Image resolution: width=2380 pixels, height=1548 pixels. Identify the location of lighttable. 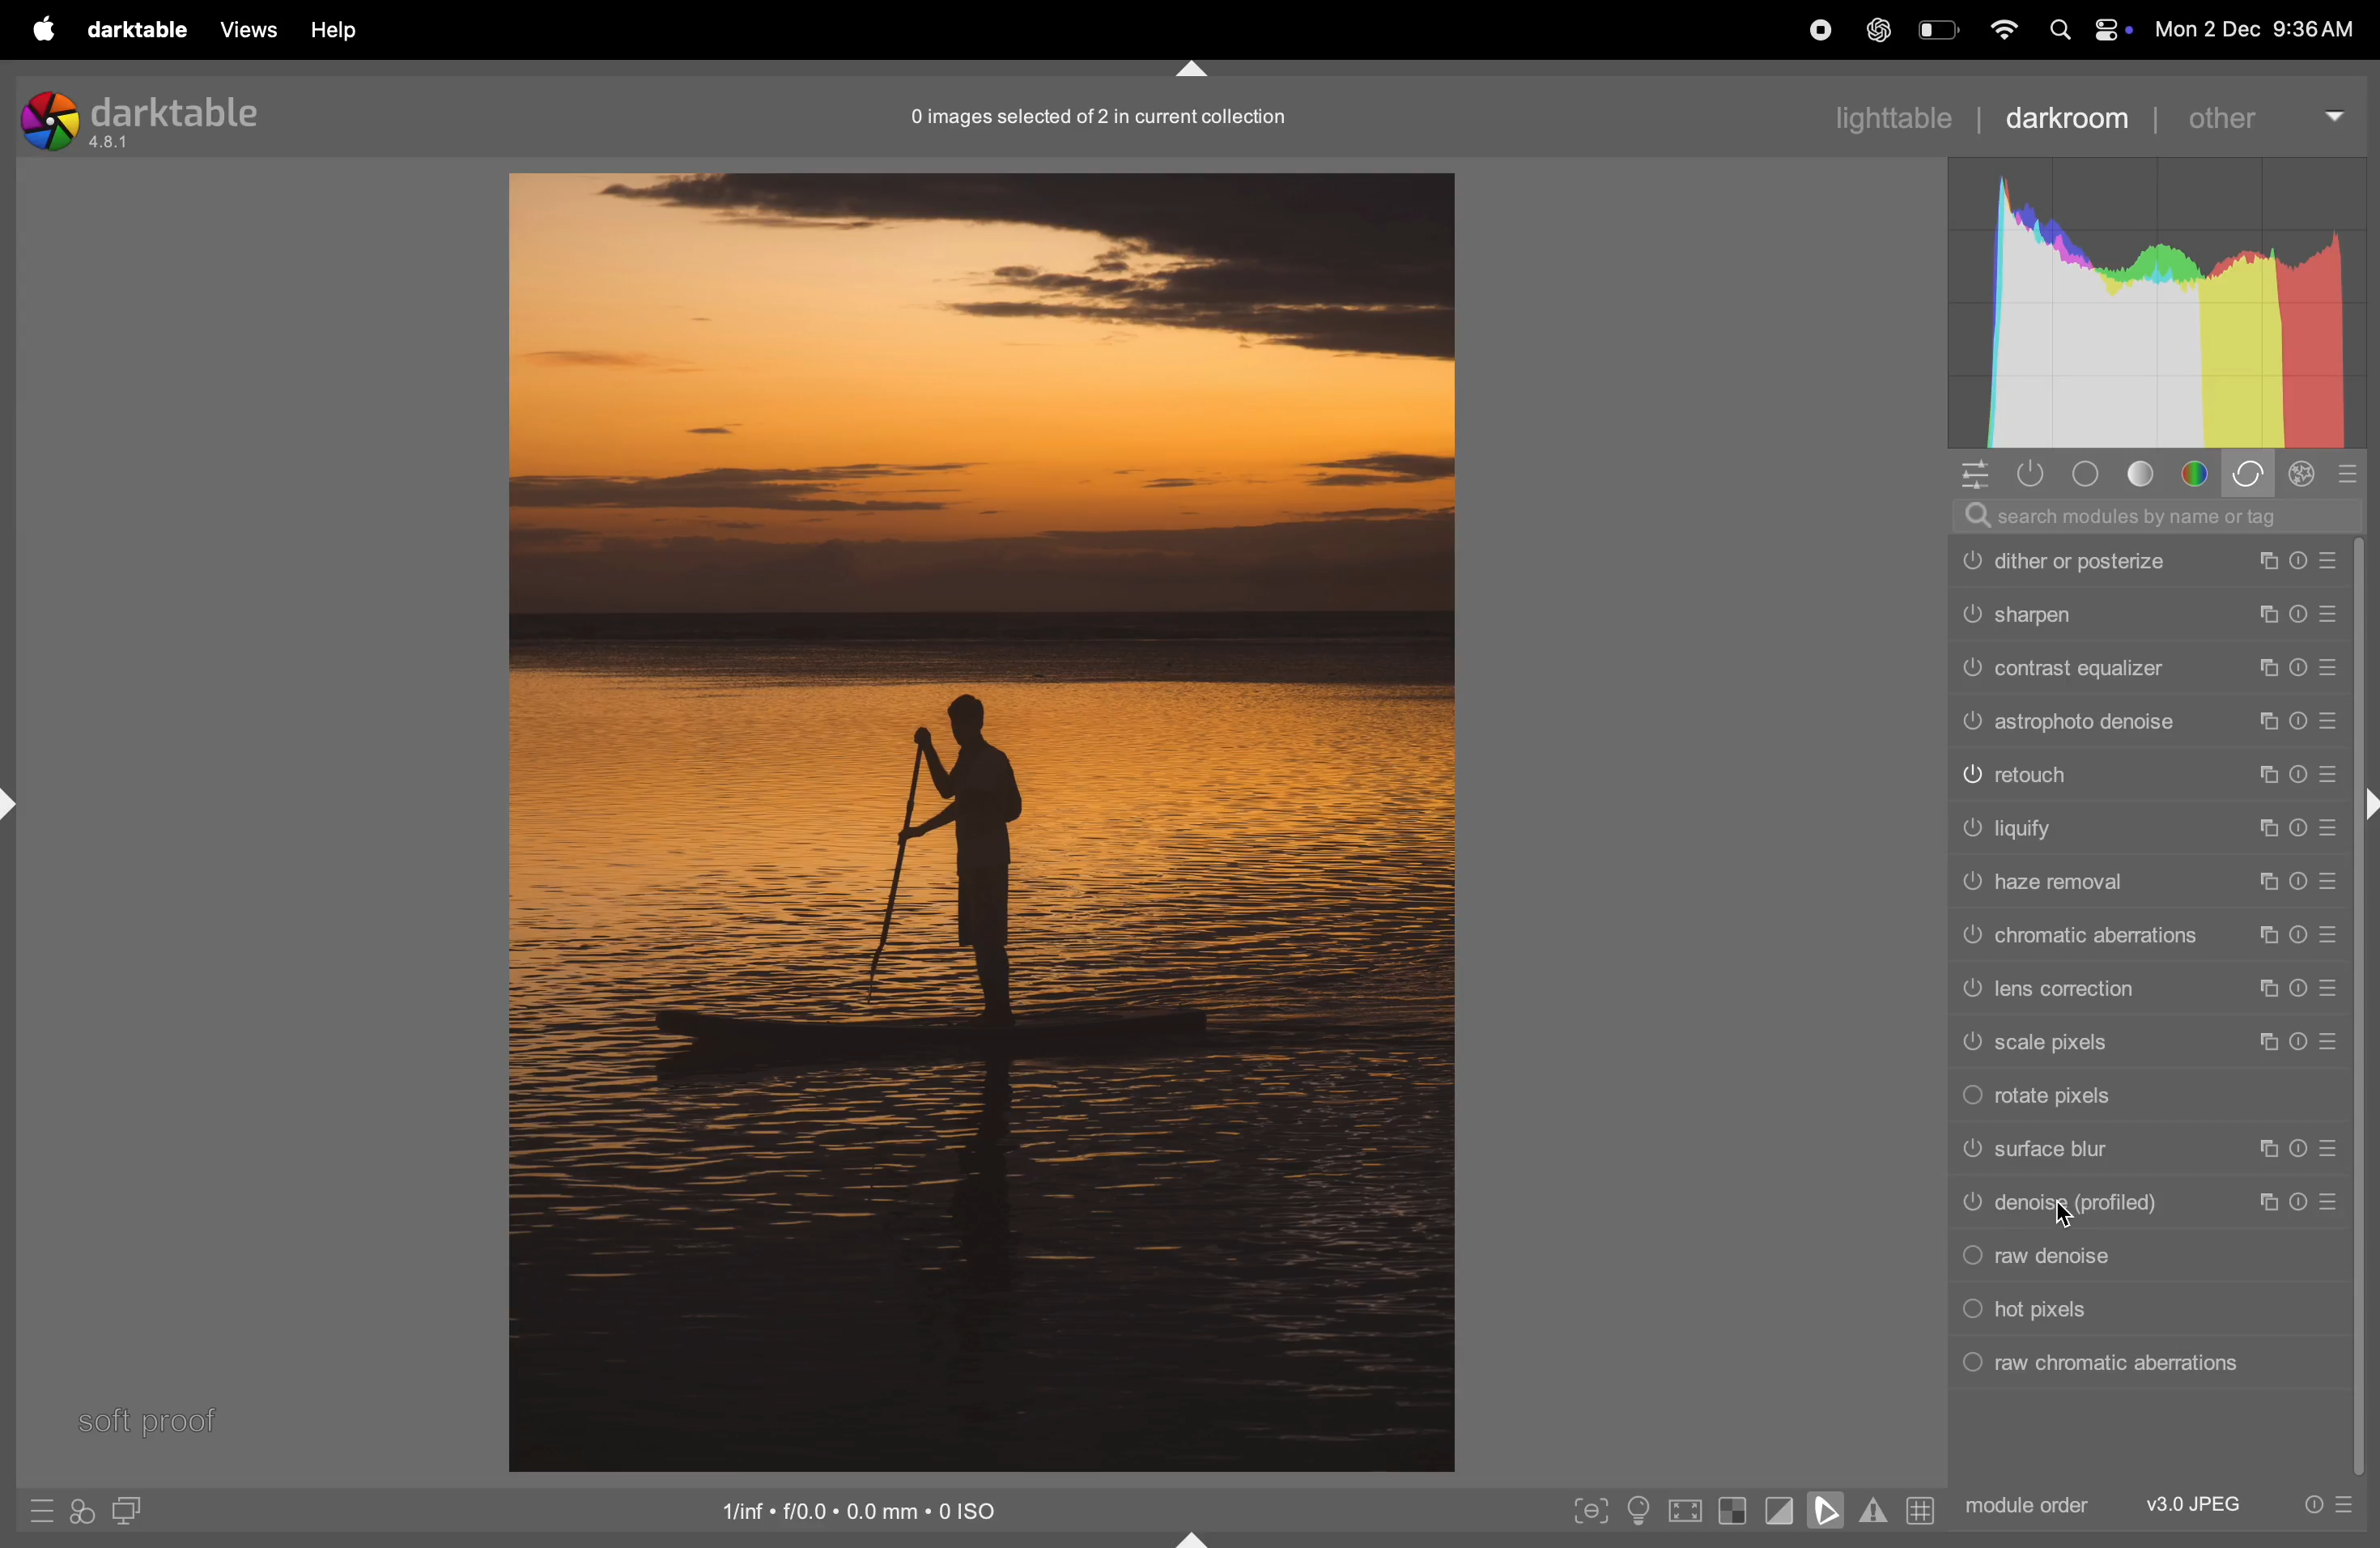
(1893, 117).